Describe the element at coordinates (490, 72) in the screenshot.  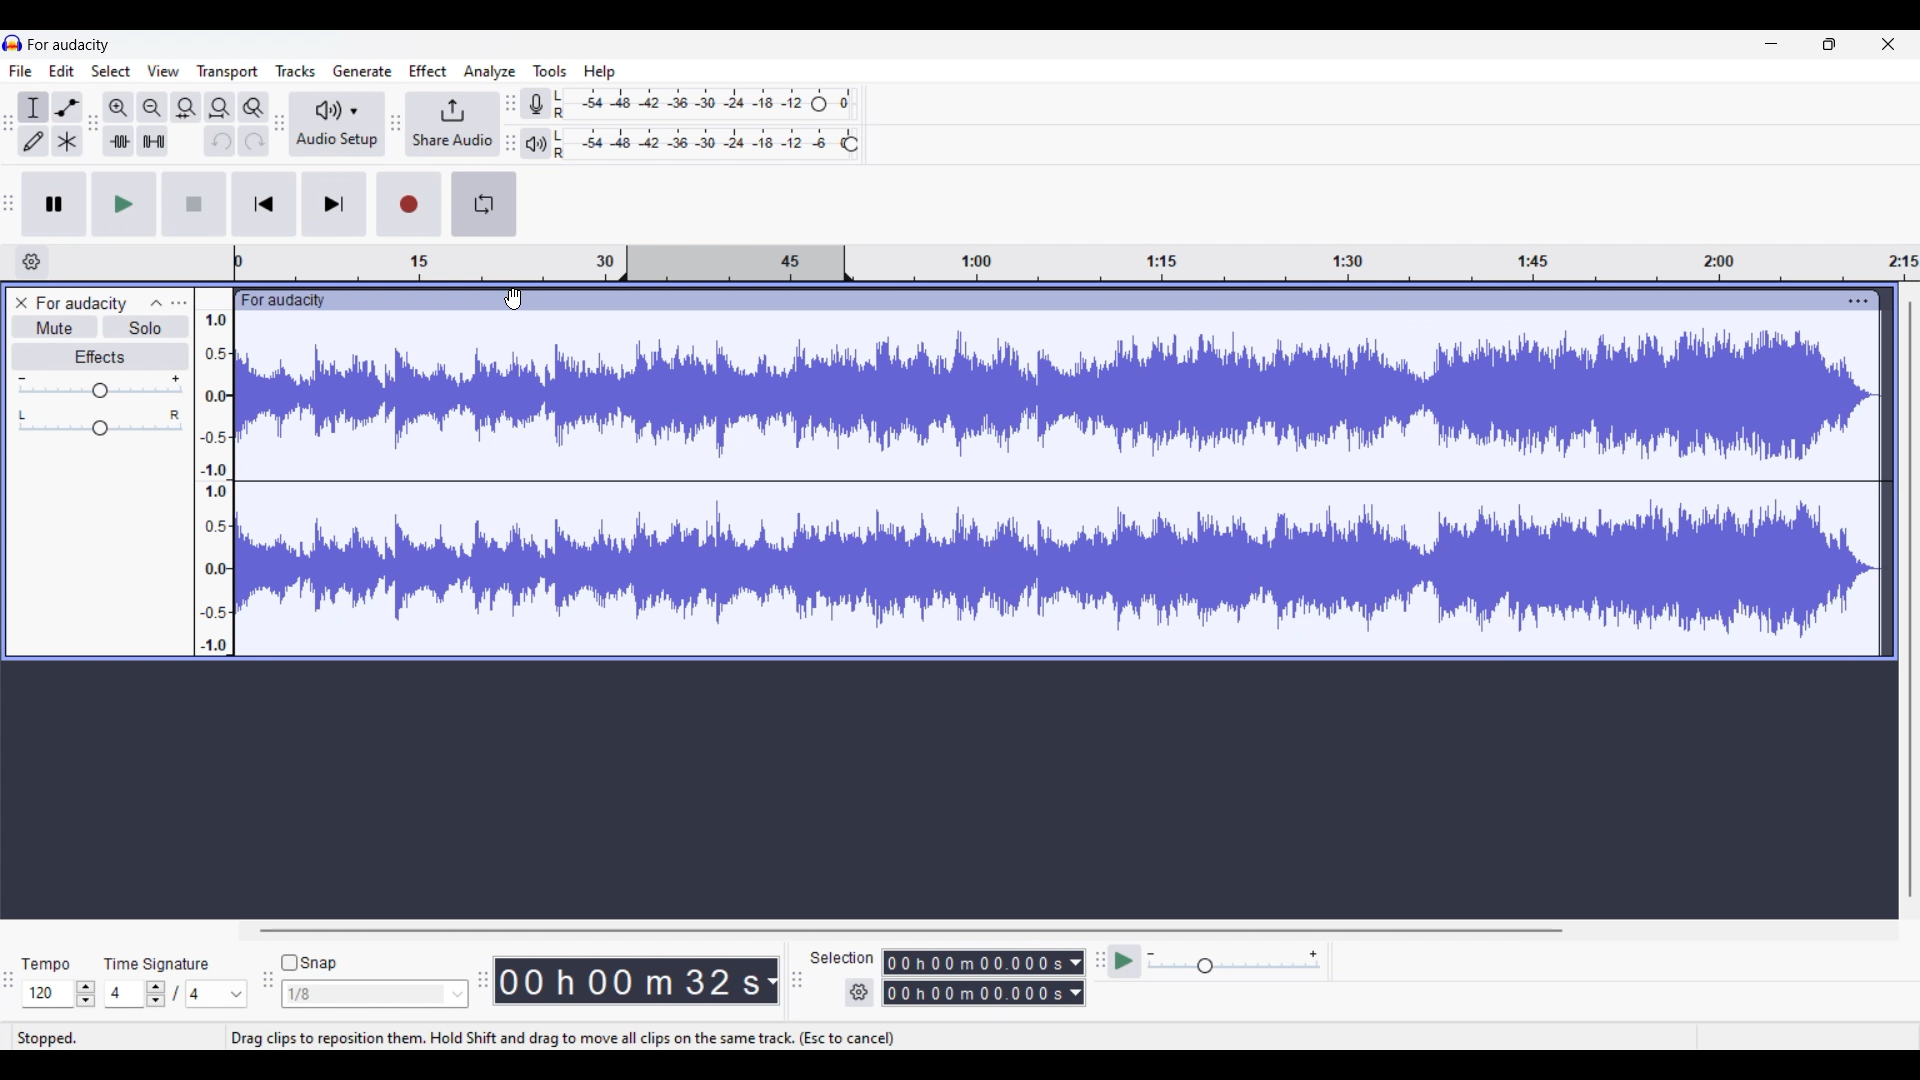
I see `Analyze menu` at that location.